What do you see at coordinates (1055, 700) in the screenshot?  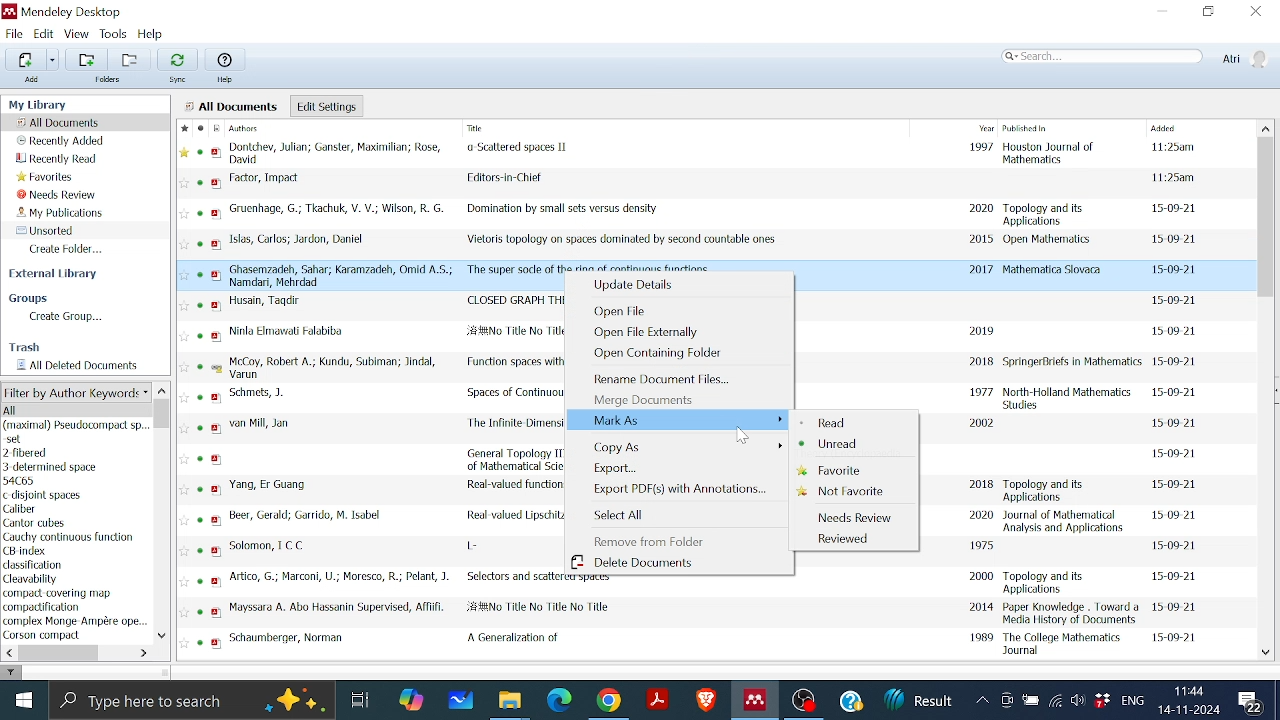 I see `Internet access` at bounding box center [1055, 700].